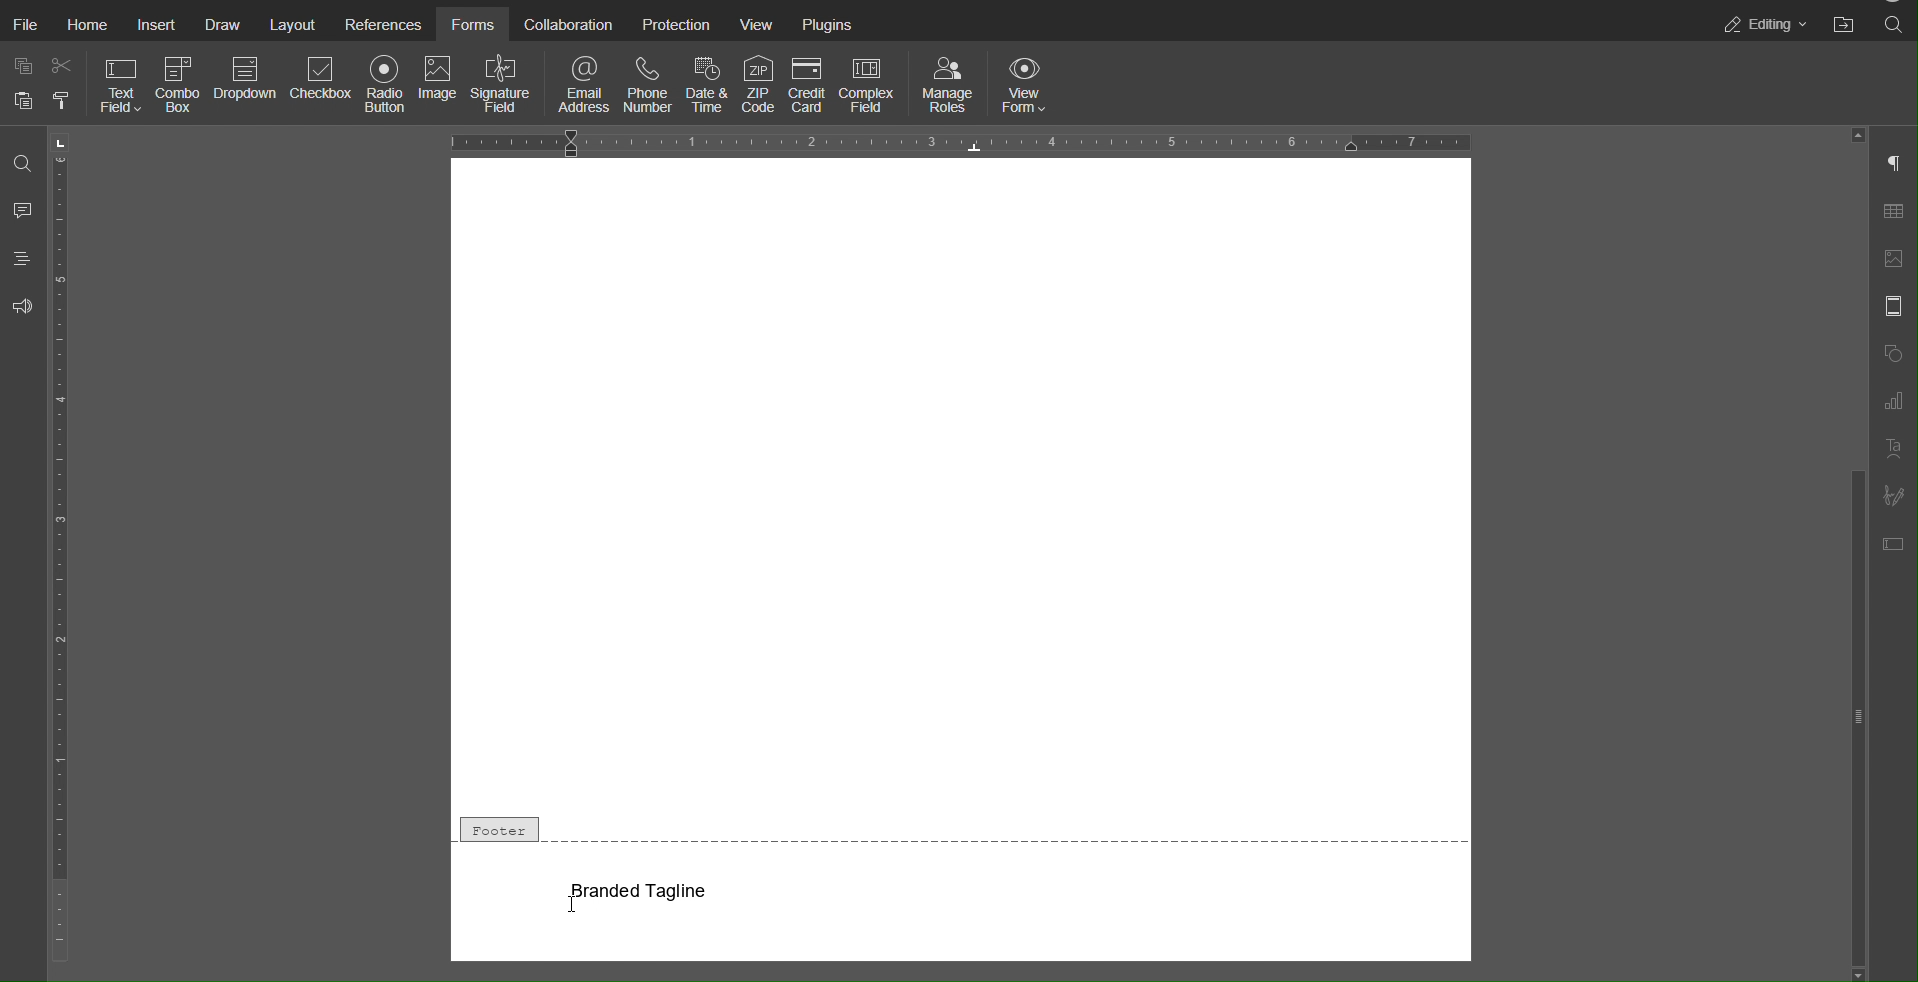  Describe the element at coordinates (1844, 25) in the screenshot. I see `Open File Location` at that location.